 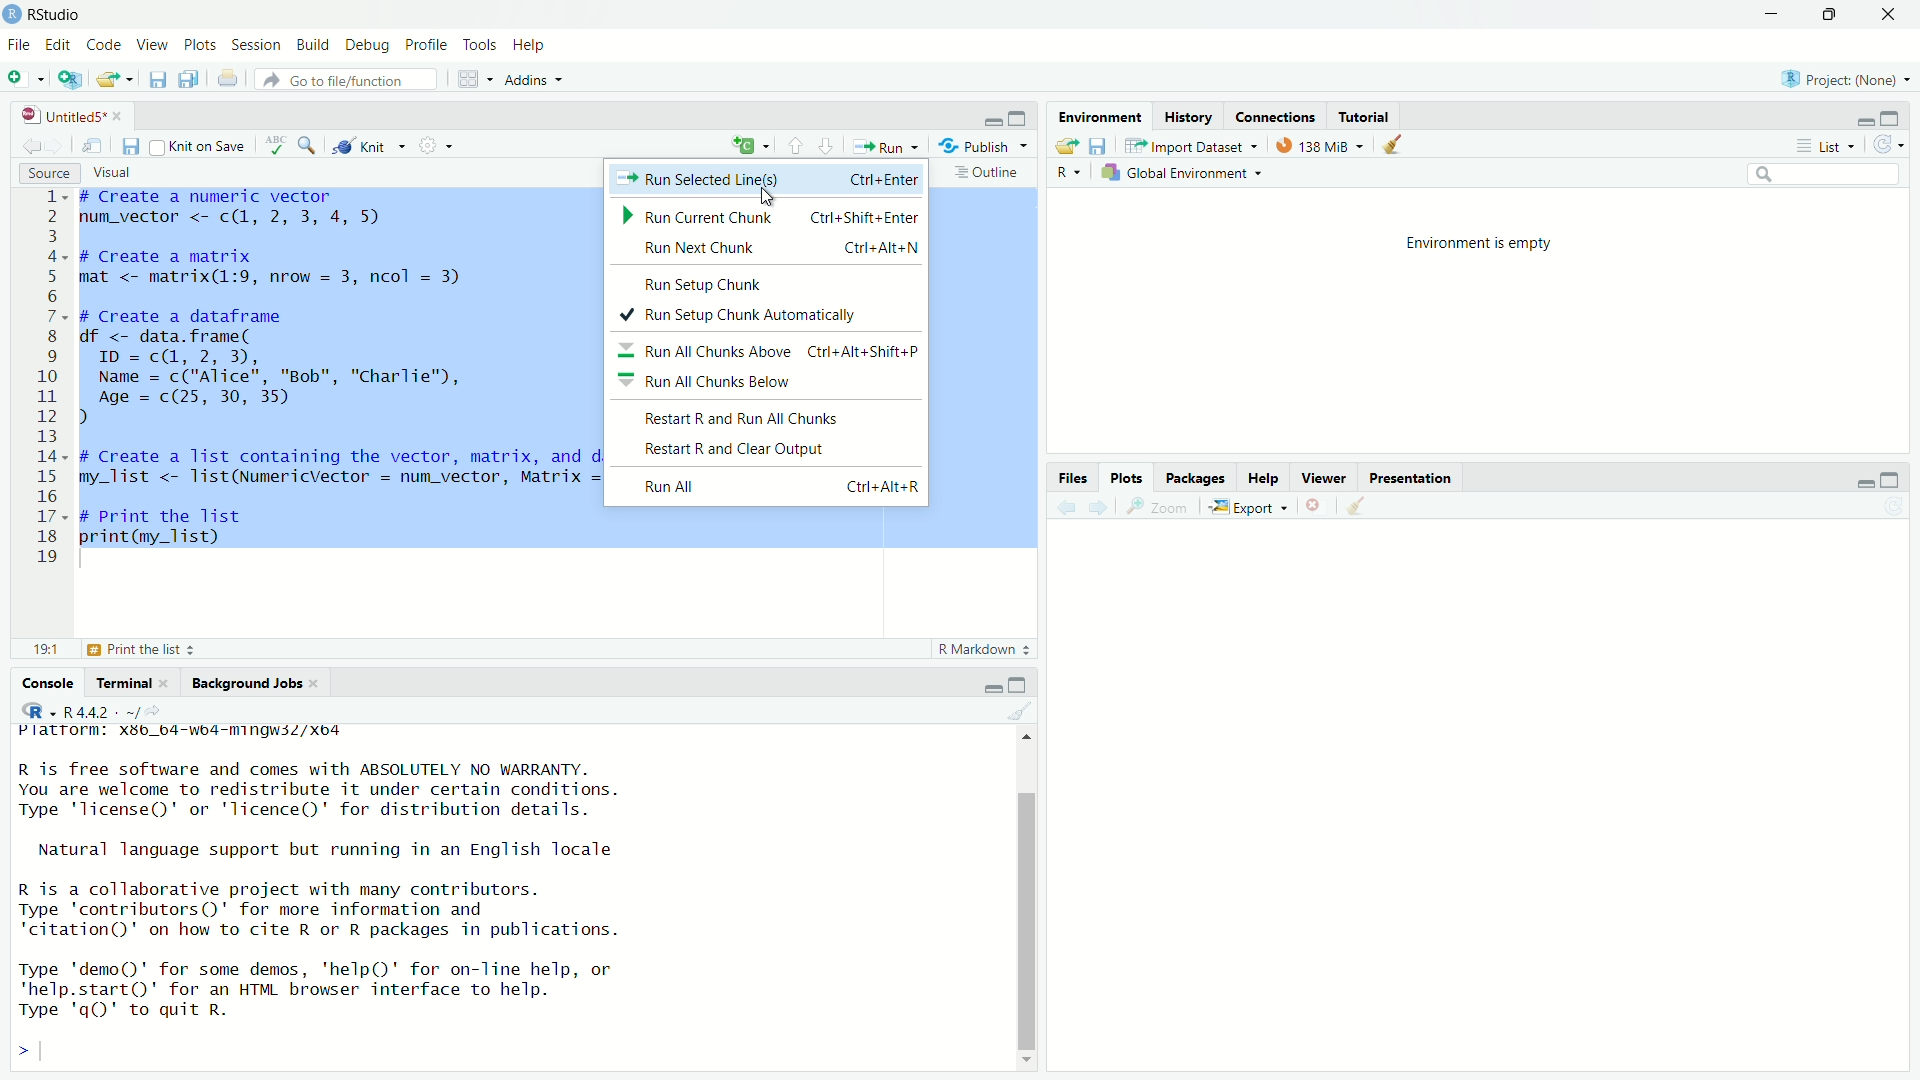 What do you see at coordinates (1130, 478) in the screenshot?
I see `Plots` at bounding box center [1130, 478].